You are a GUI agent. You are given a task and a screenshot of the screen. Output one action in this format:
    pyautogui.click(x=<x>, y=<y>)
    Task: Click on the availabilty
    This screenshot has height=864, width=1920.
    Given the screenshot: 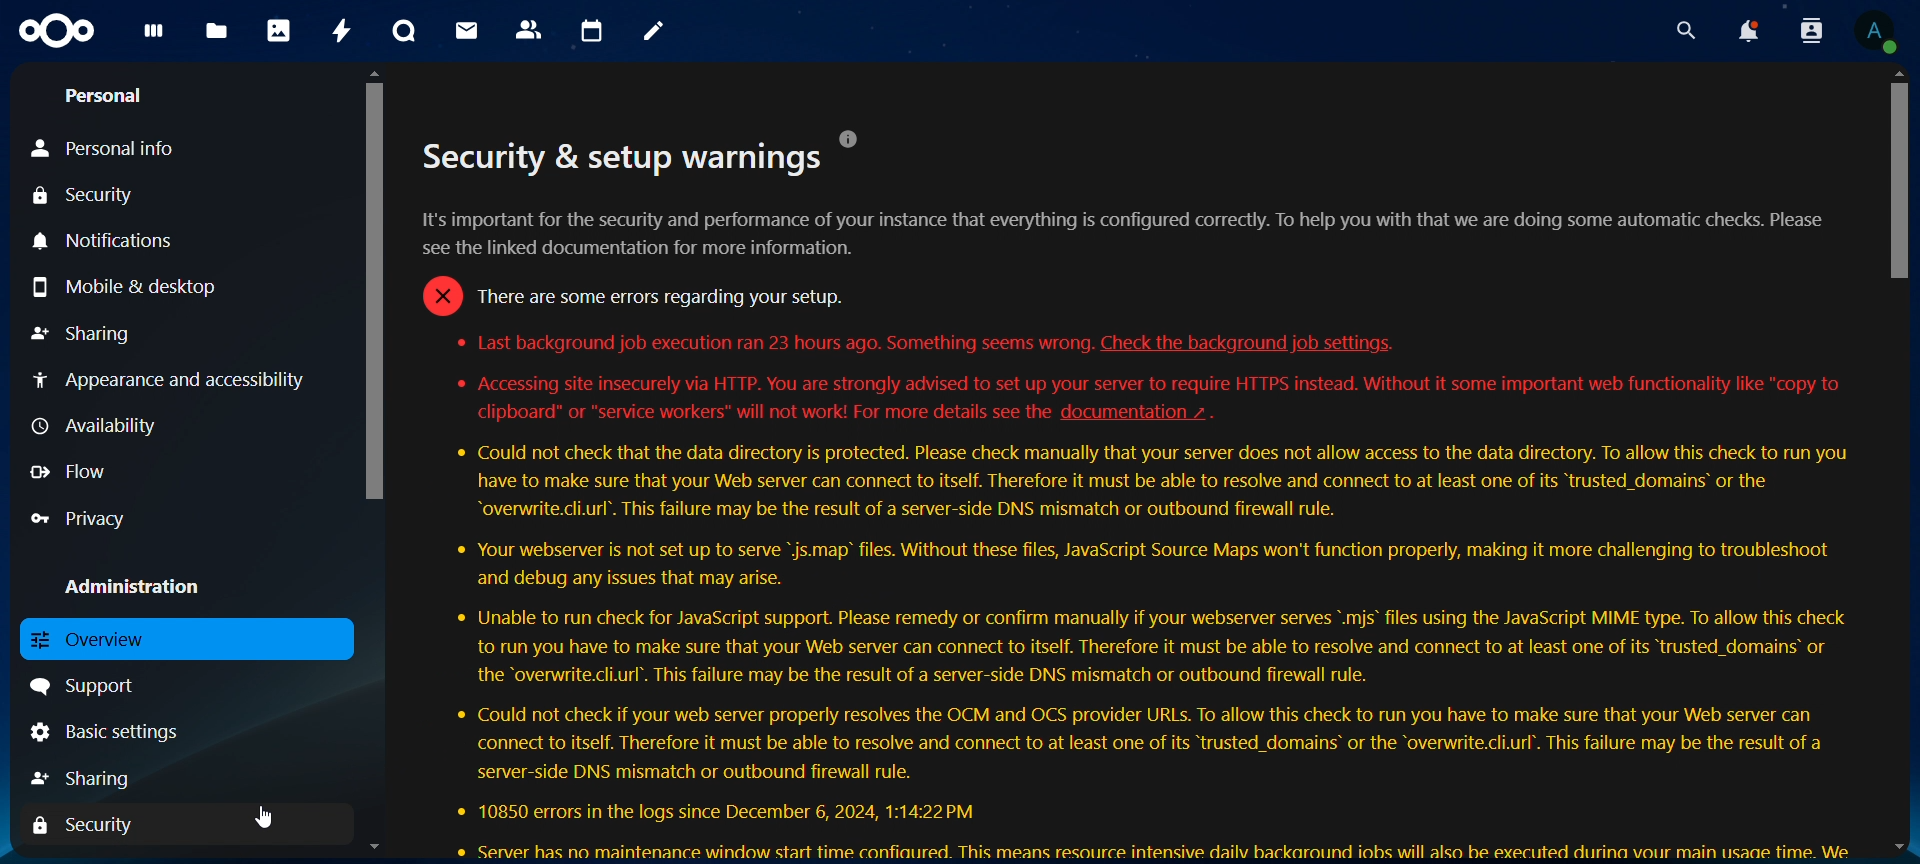 What is the action you would take?
    pyautogui.click(x=103, y=424)
    